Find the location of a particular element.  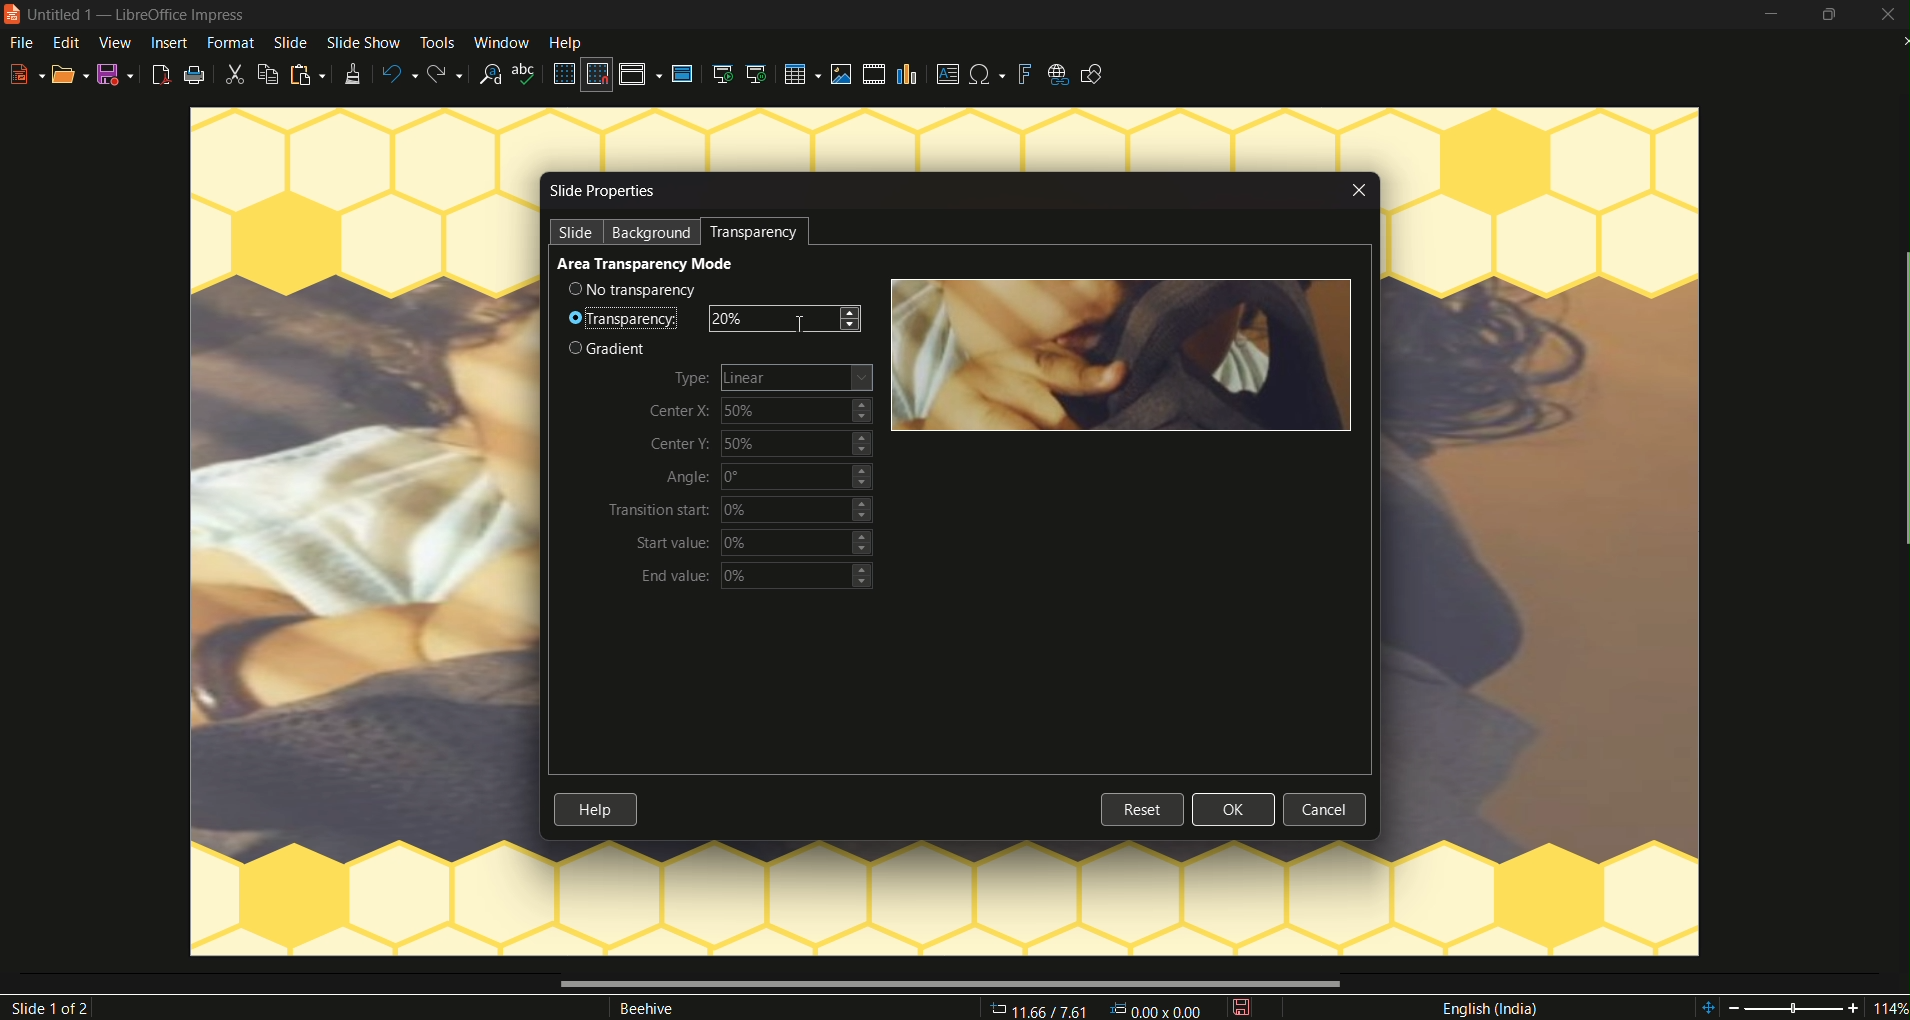

scrollbar is located at coordinates (1898, 401).